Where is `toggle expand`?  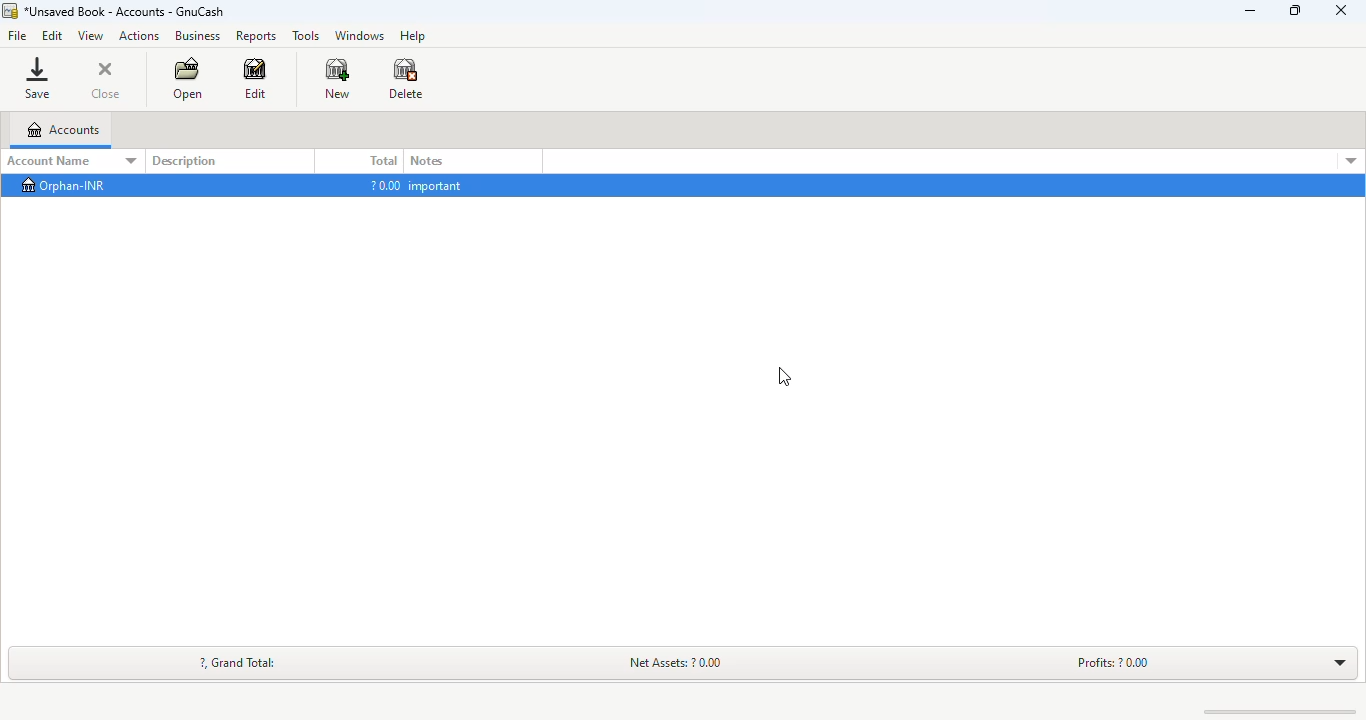 toggle expand is located at coordinates (1340, 663).